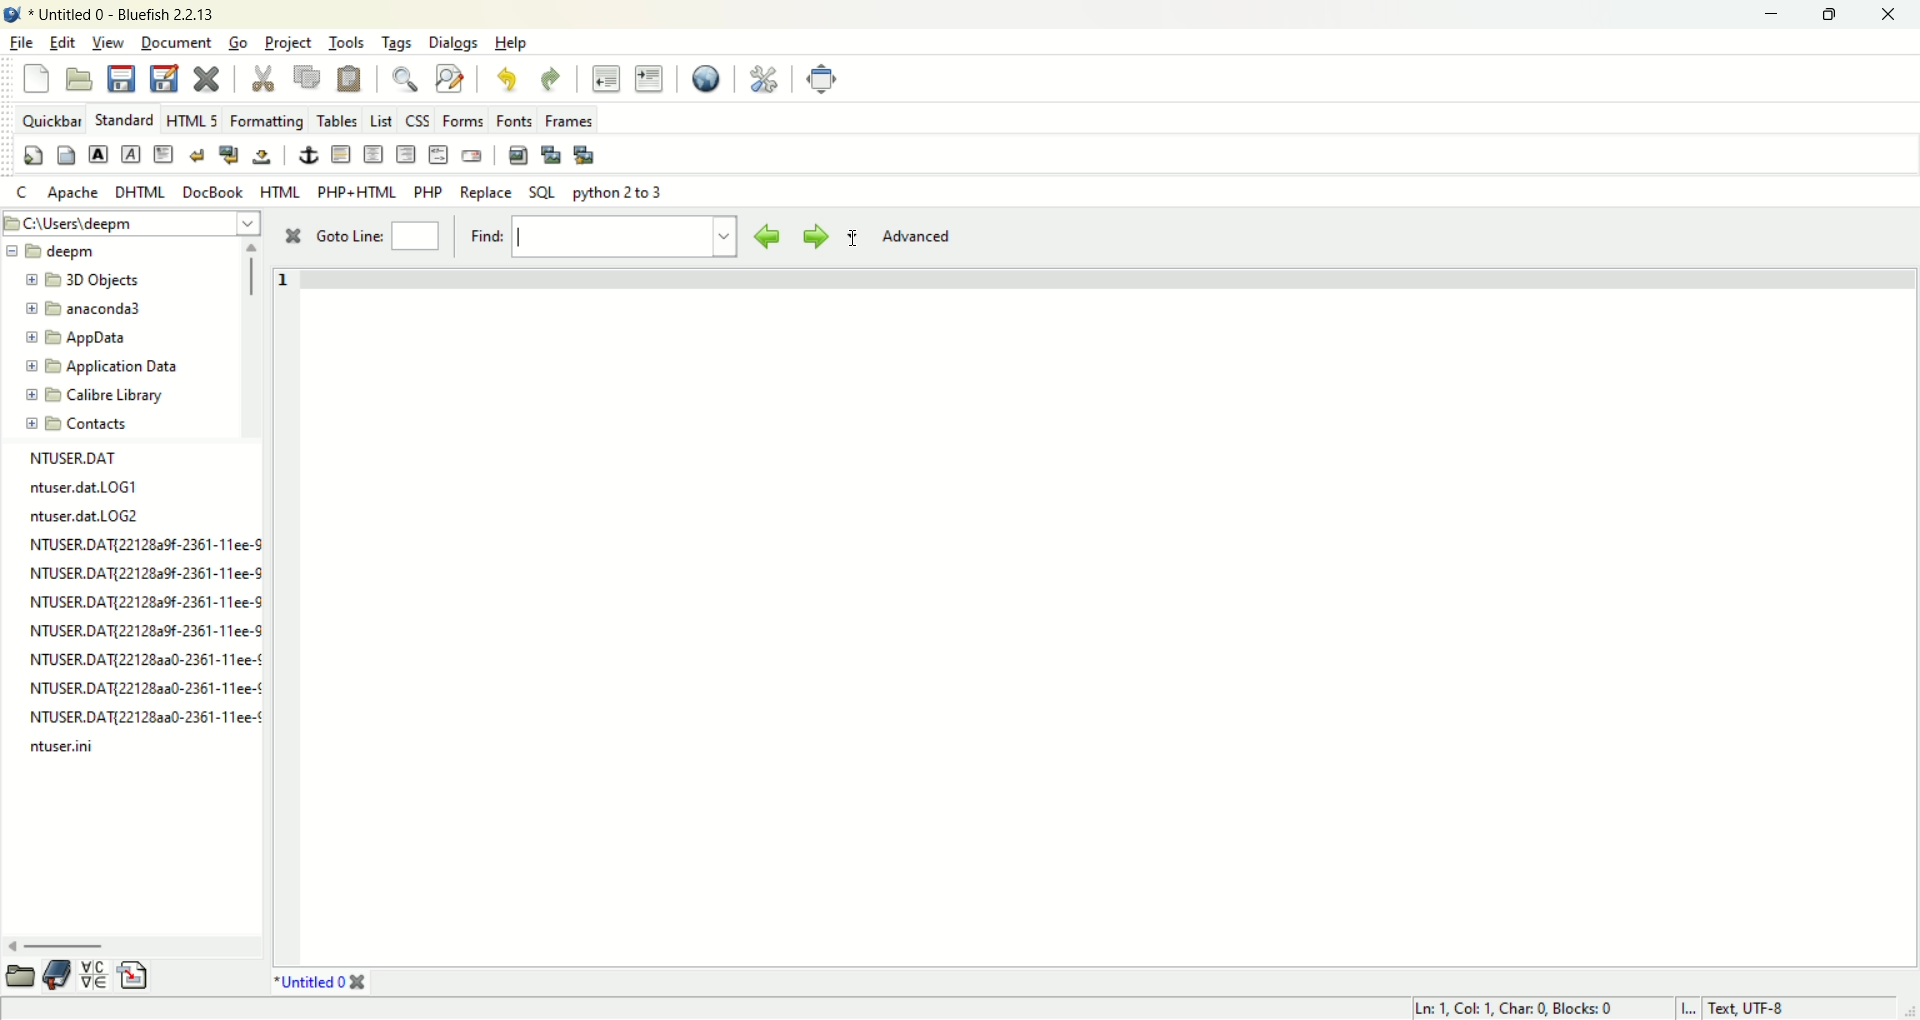 The height and width of the screenshot is (1020, 1920). I want to click on NTUSER.DAT{22128aa0-2361-11ee-¢, so click(143, 687).